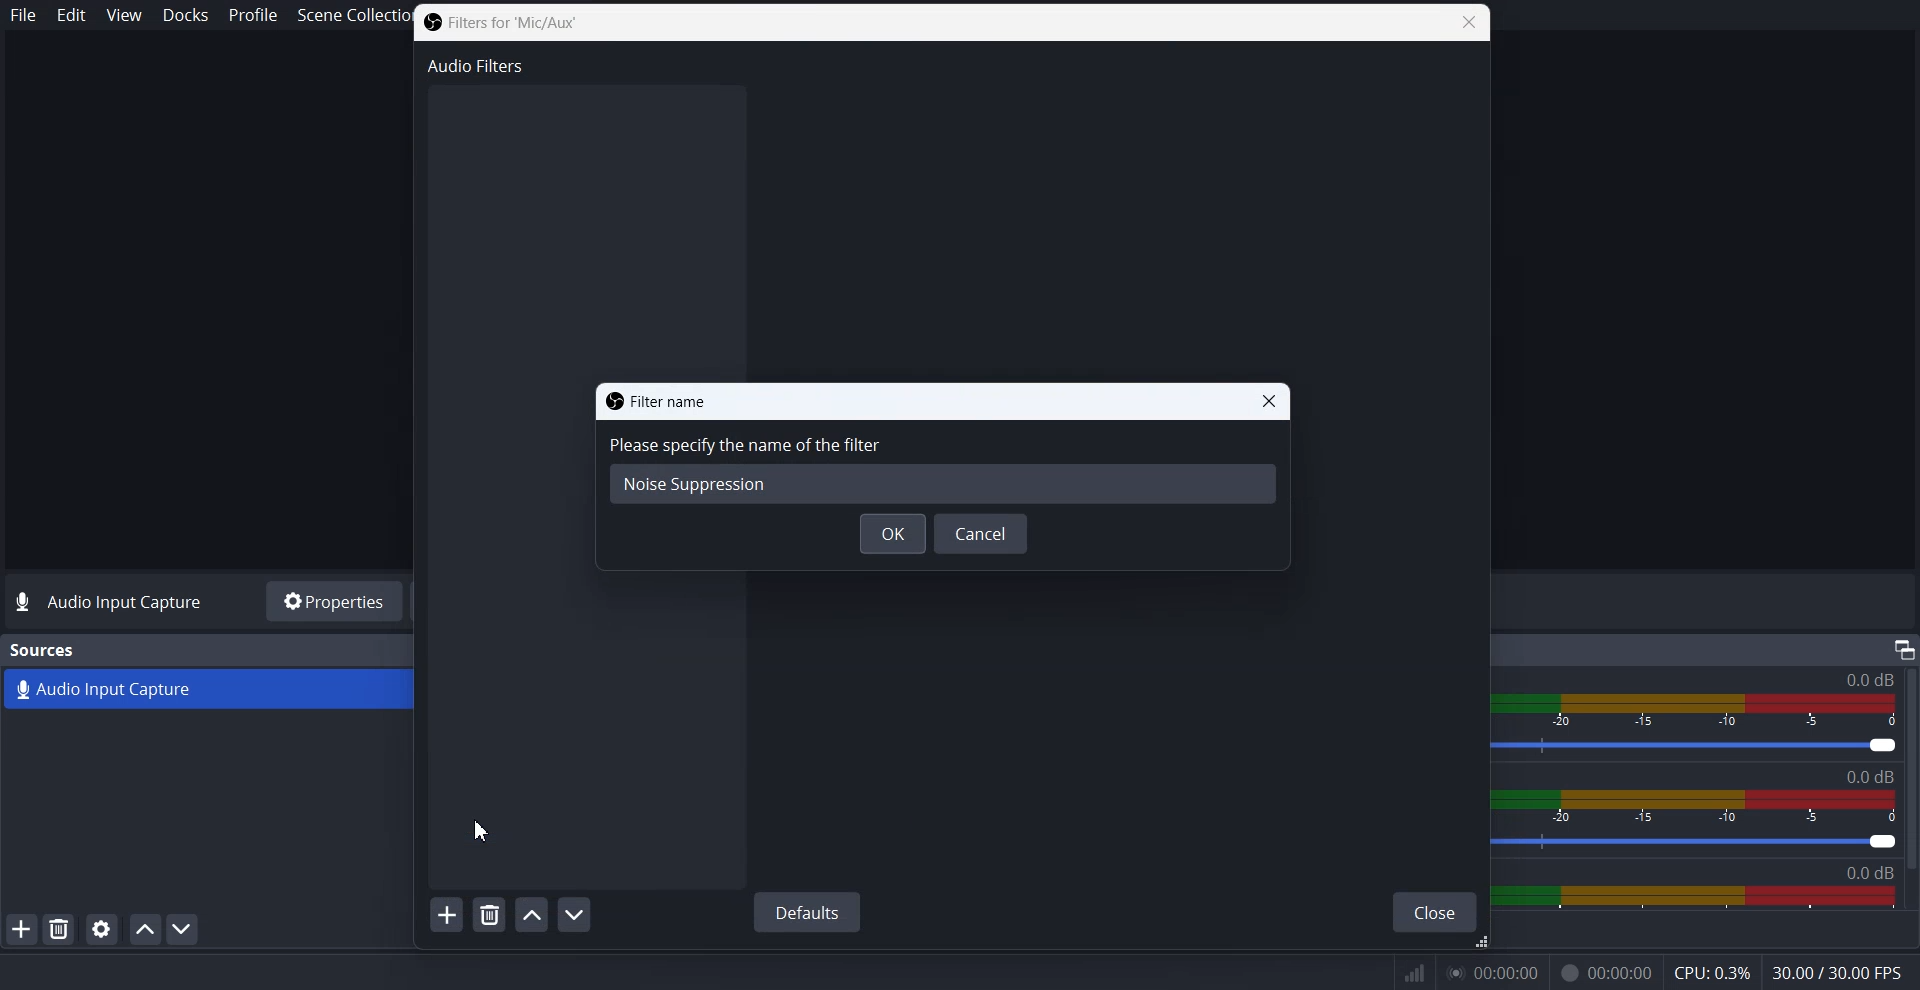  I want to click on Open source properties, so click(100, 929).